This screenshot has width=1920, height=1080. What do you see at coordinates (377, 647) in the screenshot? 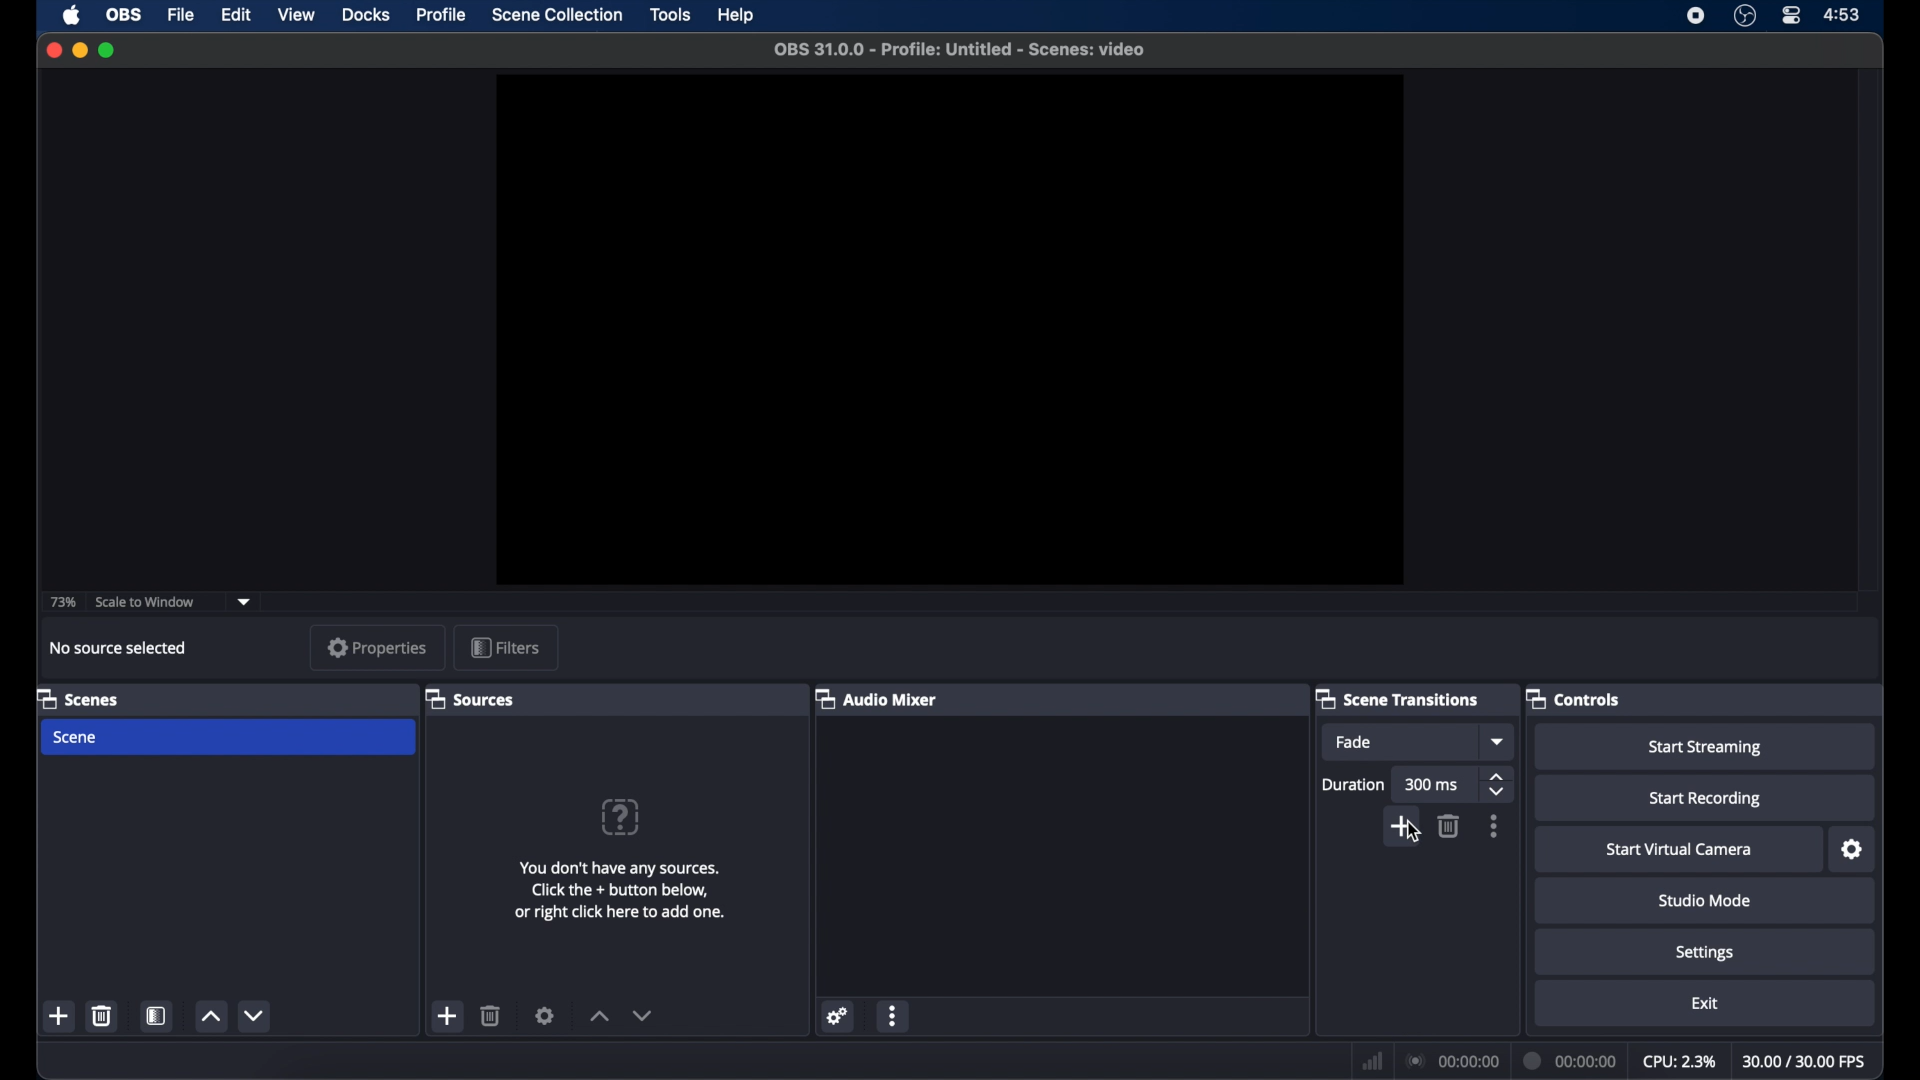
I see `properties` at bounding box center [377, 647].